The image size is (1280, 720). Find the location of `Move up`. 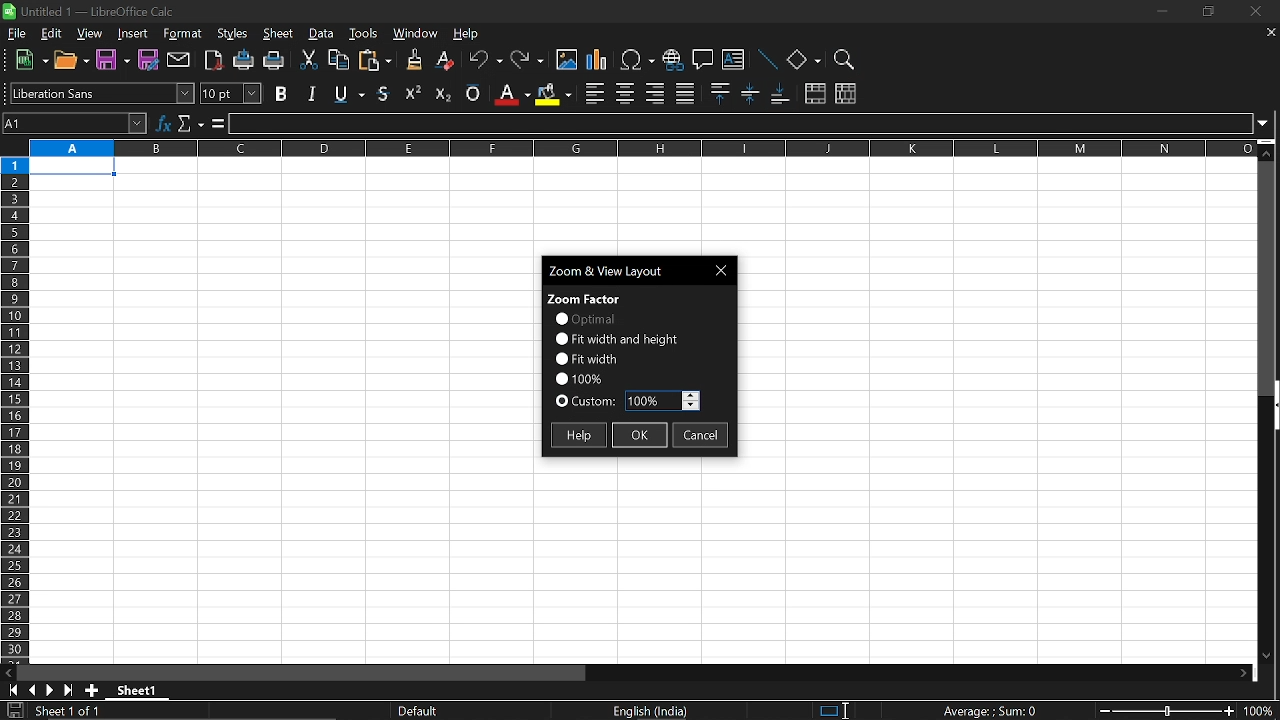

Move up is located at coordinates (1267, 153).